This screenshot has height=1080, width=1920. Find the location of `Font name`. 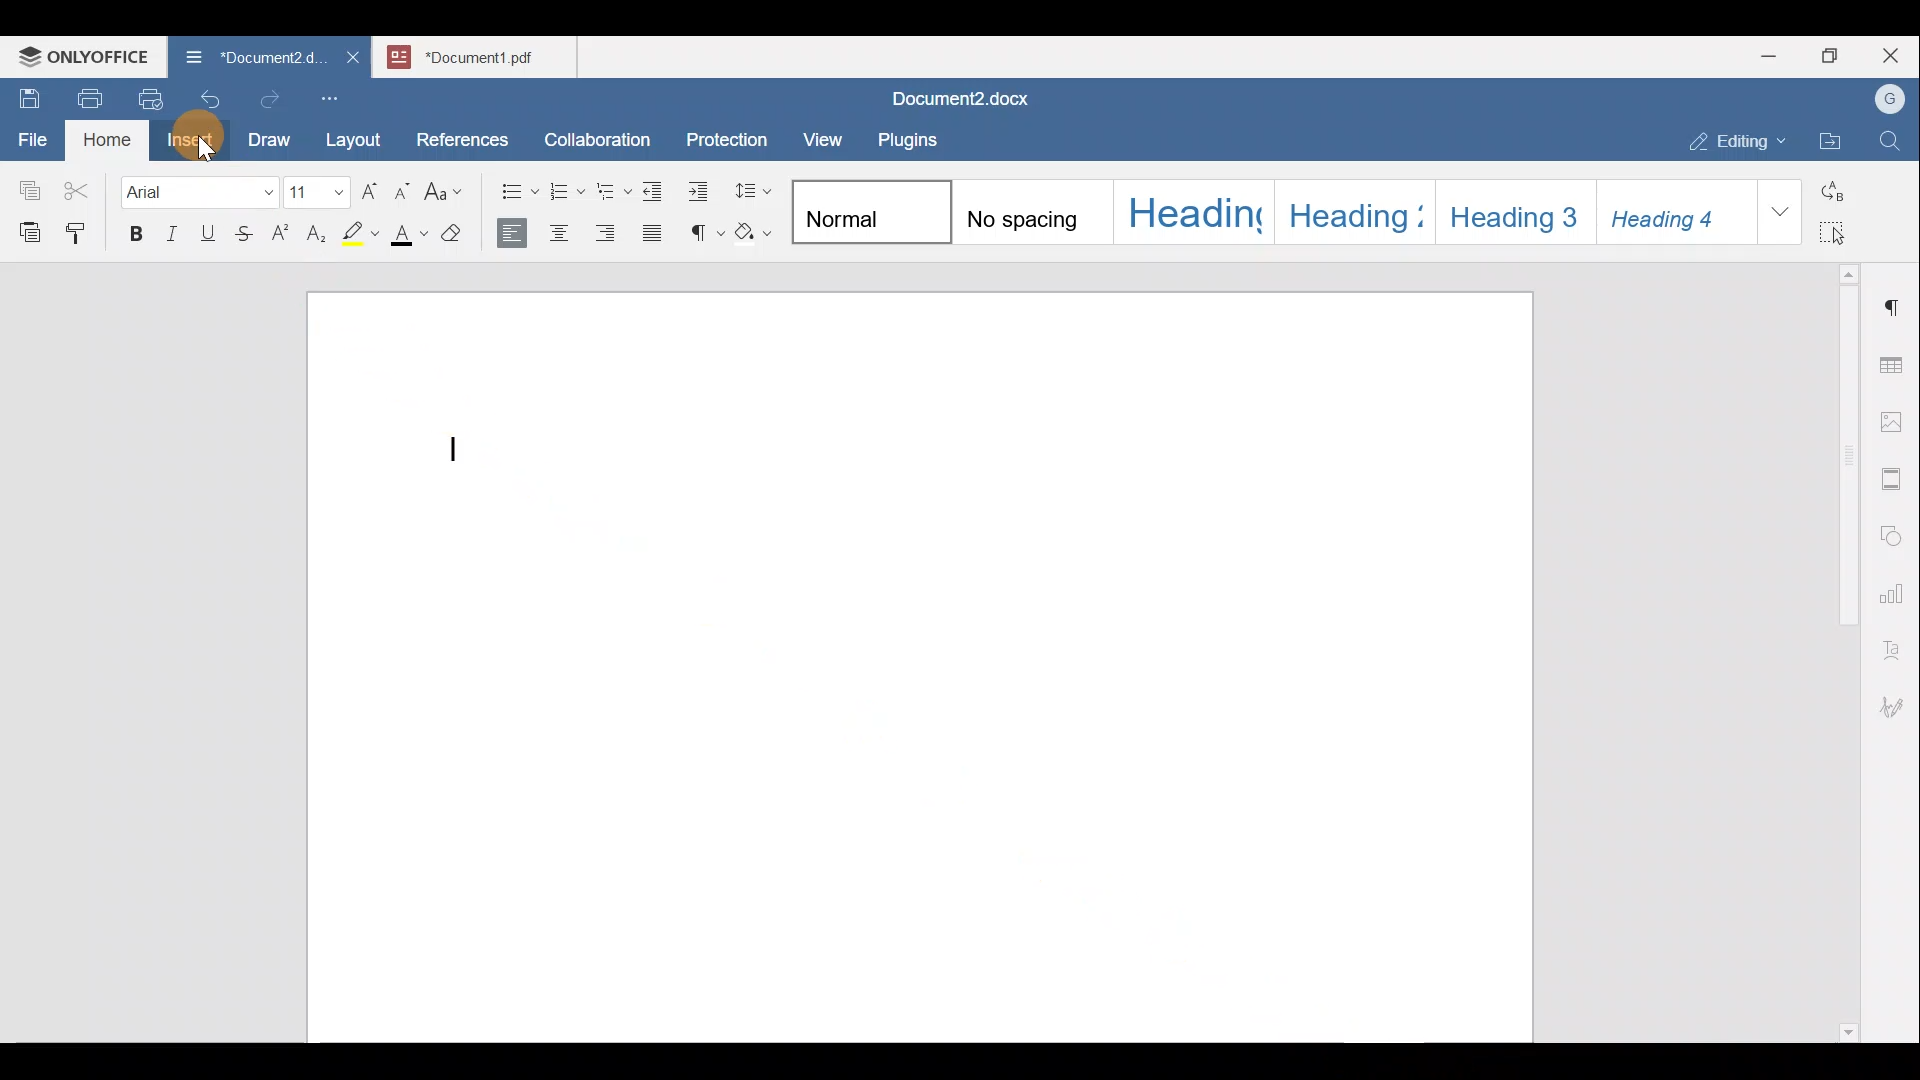

Font name is located at coordinates (202, 188).